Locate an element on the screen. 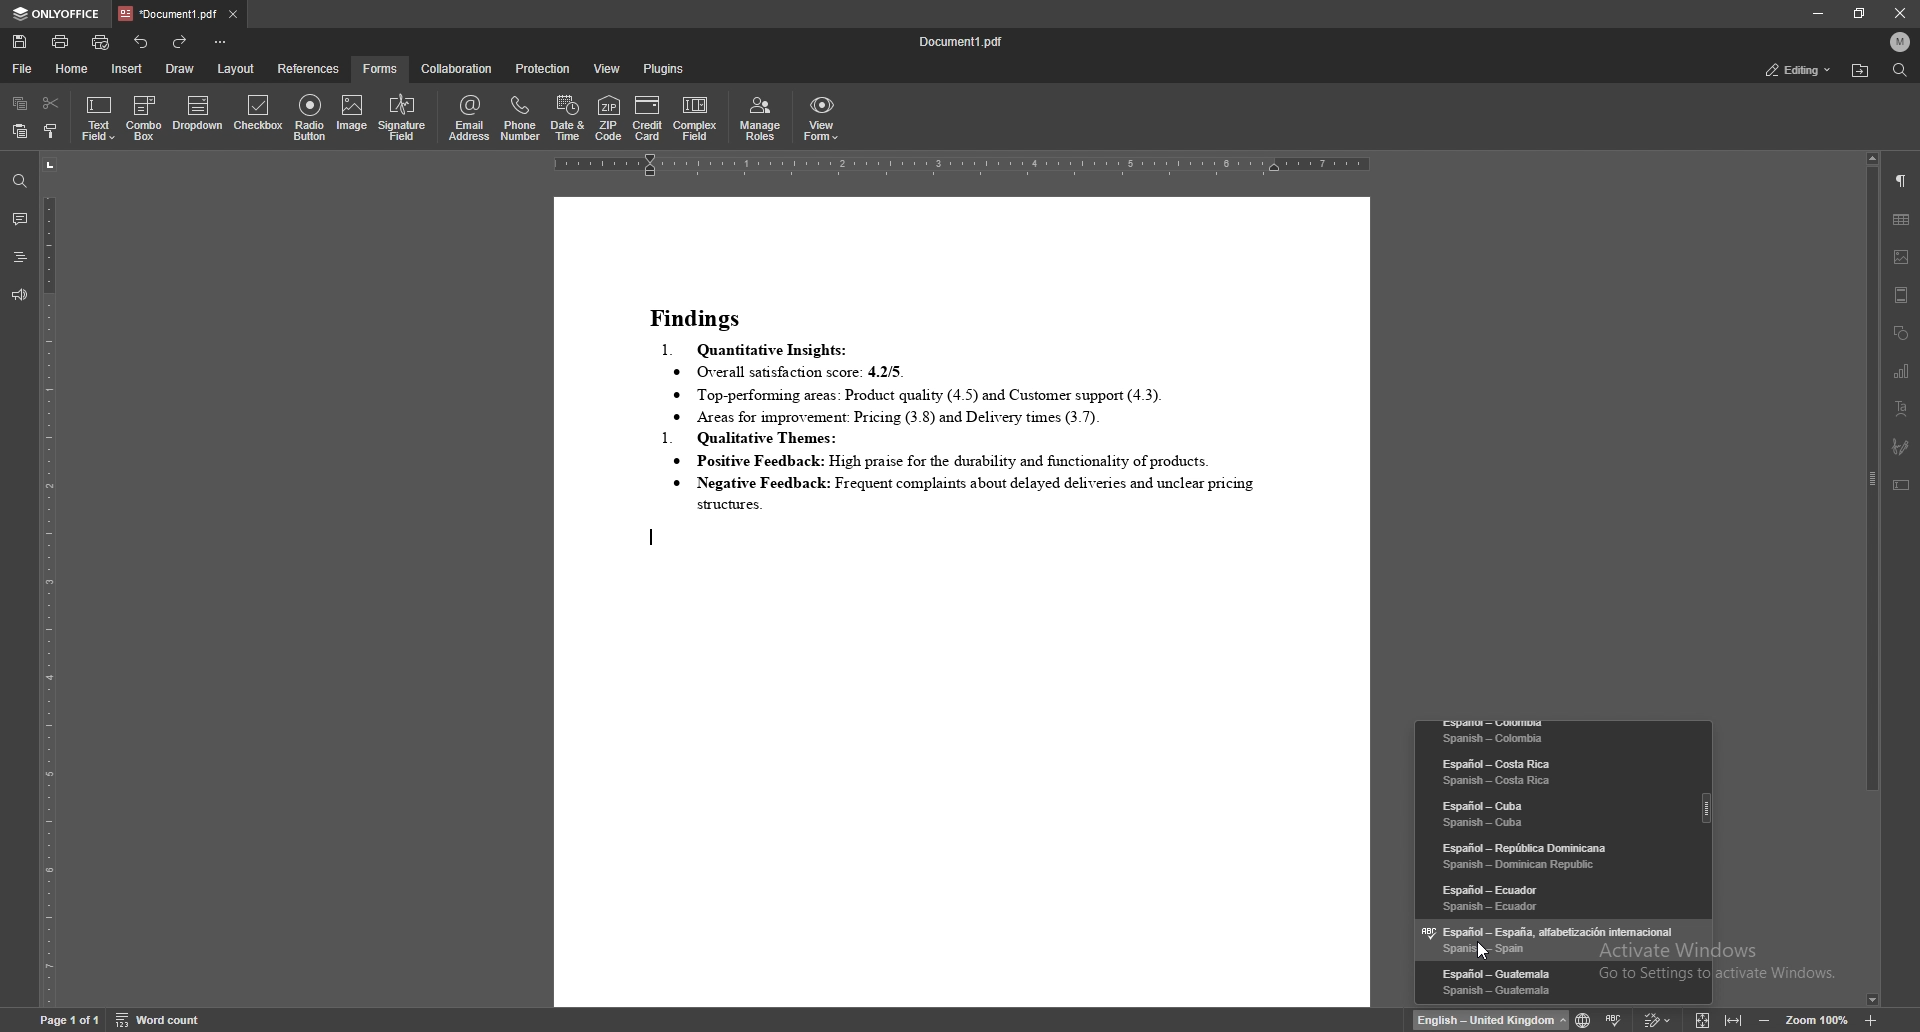 This screenshot has width=1920, height=1032. layout is located at coordinates (236, 68).